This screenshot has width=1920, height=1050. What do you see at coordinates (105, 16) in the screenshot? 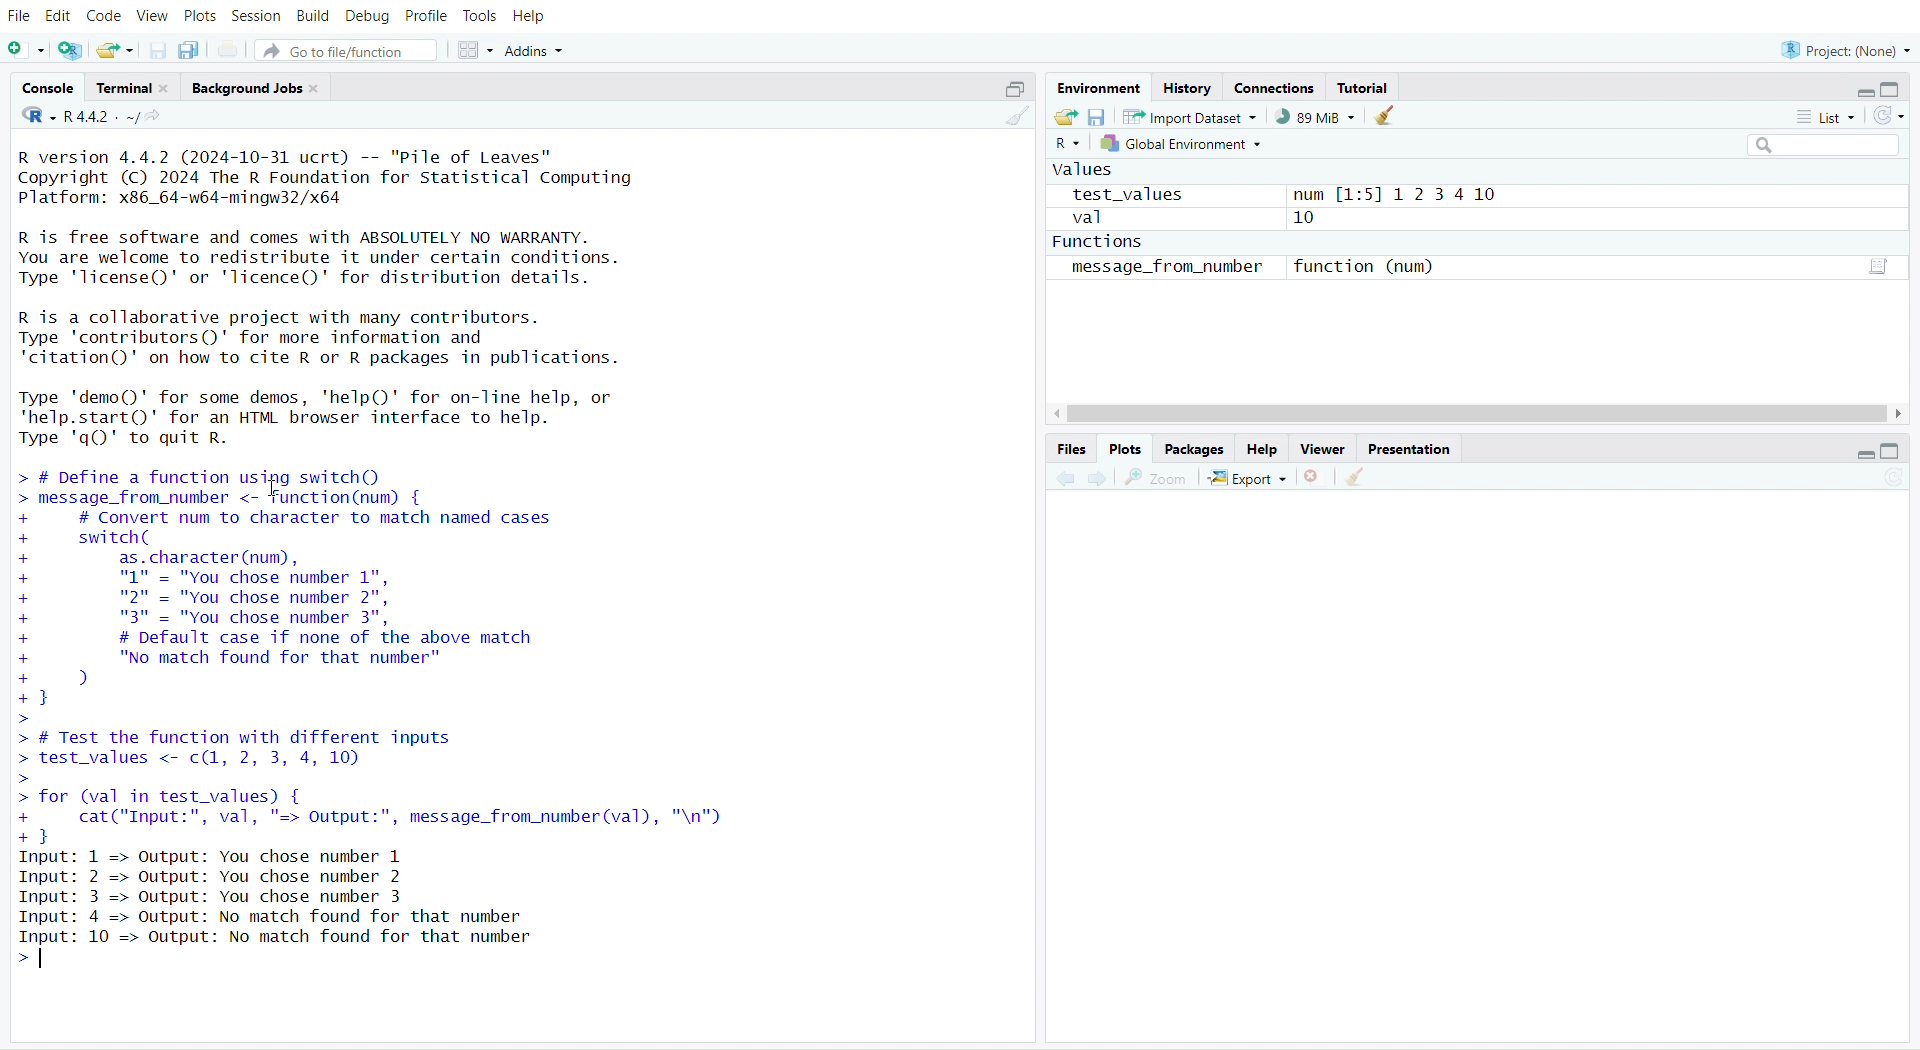
I see `Code` at bounding box center [105, 16].